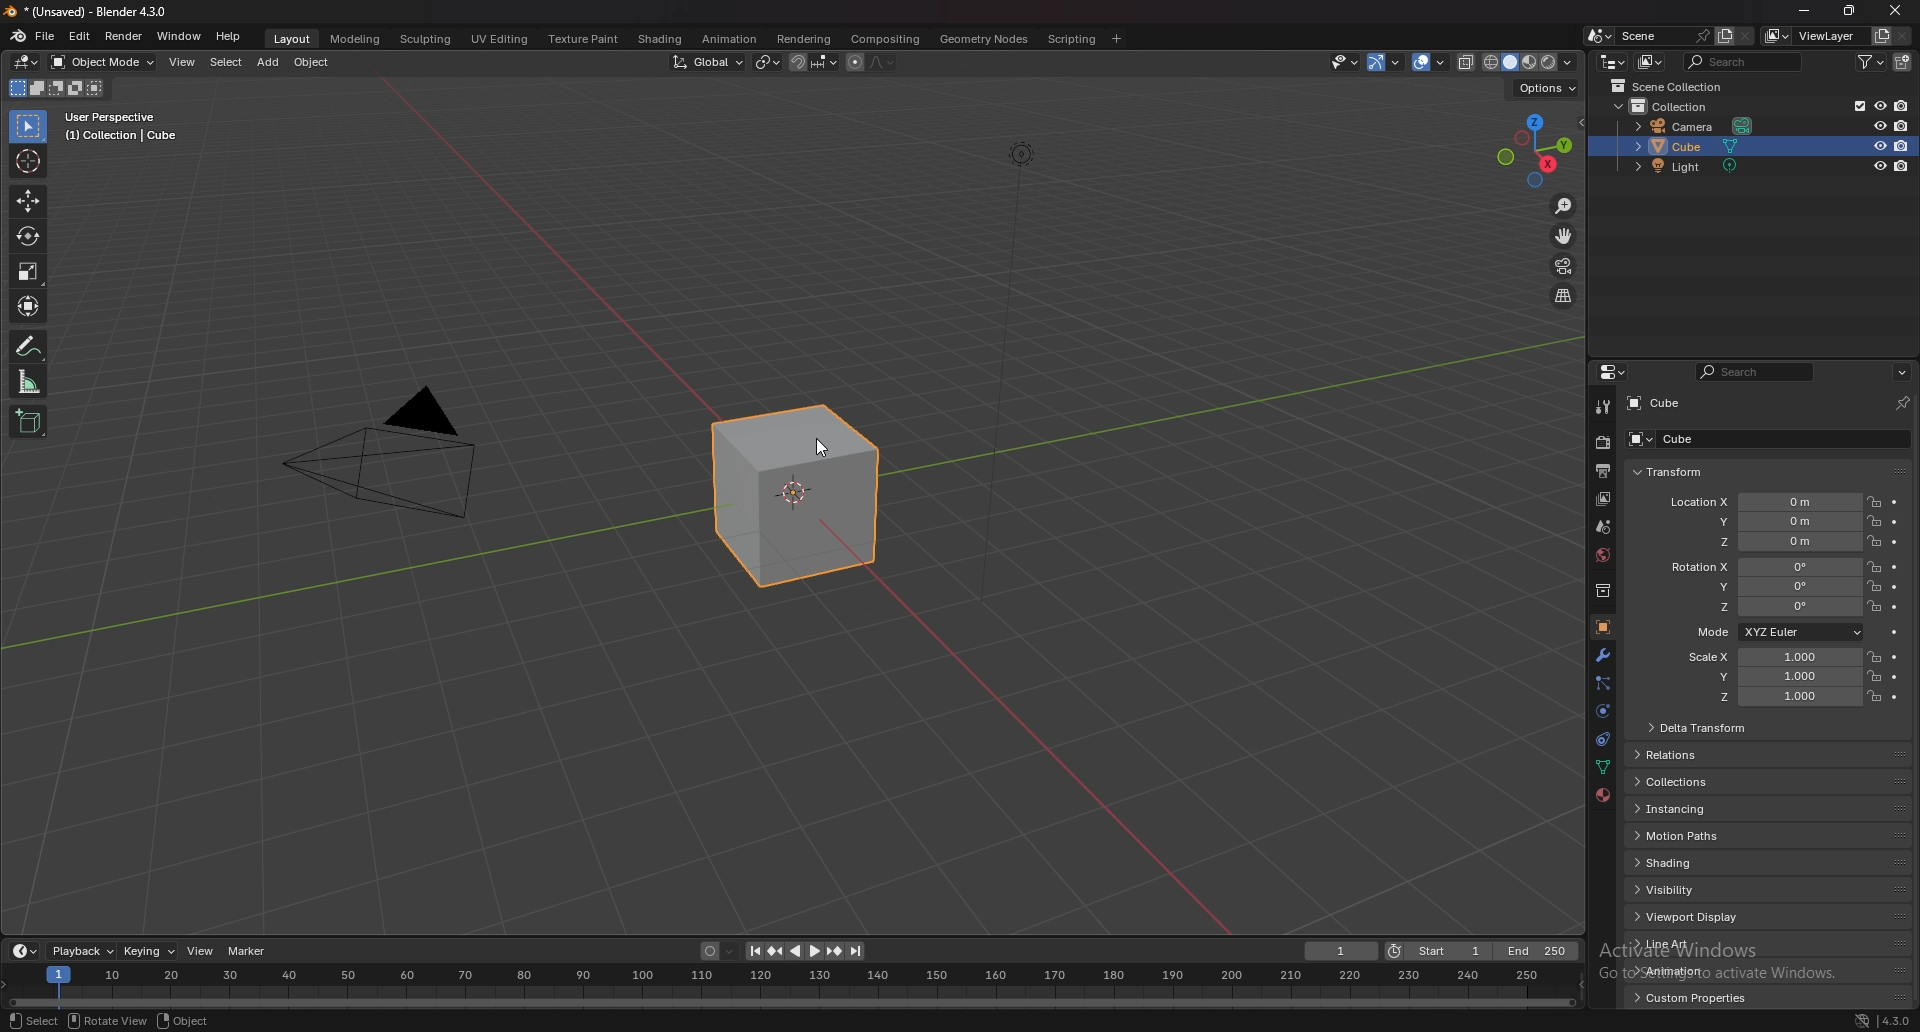 This screenshot has height=1032, width=1920. Describe the element at coordinates (1863, 1020) in the screenshot. I see `network` at that location.